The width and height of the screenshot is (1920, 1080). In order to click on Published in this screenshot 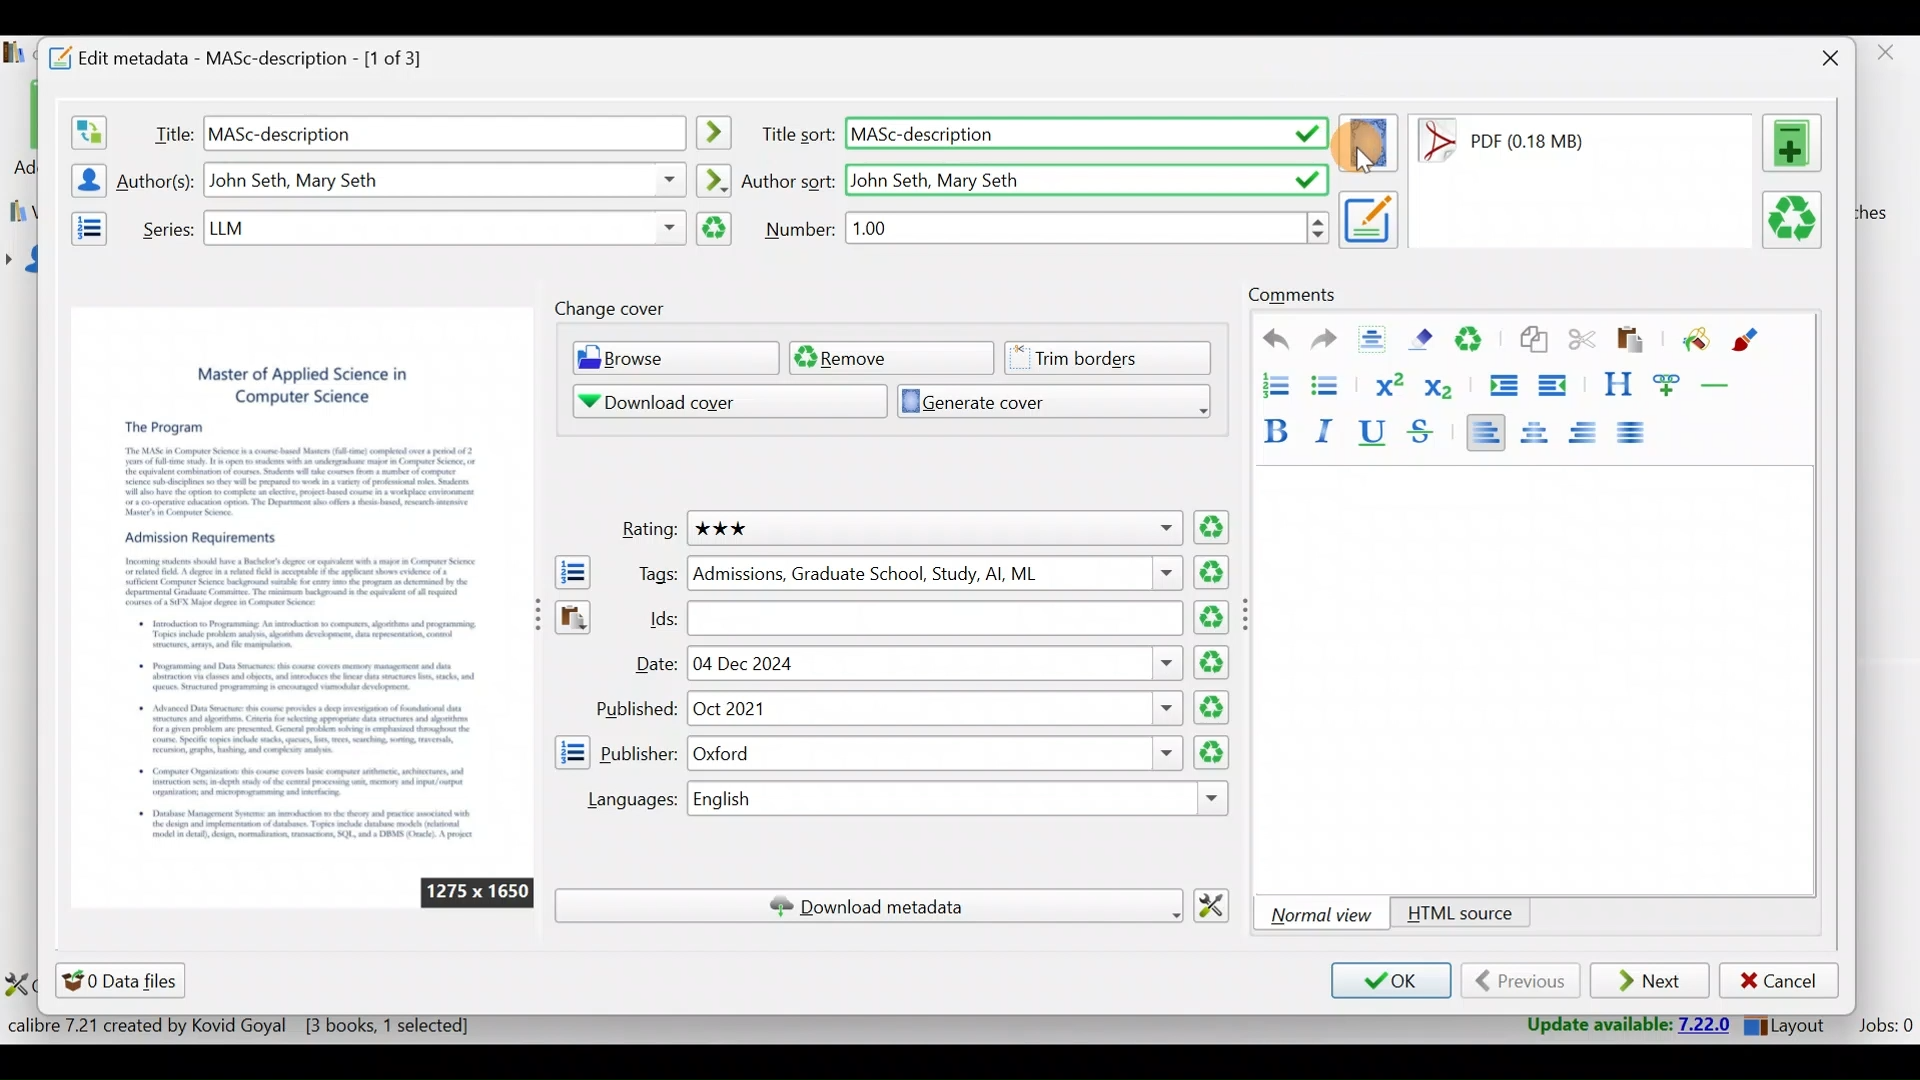, I will do `click(634, 709)`.